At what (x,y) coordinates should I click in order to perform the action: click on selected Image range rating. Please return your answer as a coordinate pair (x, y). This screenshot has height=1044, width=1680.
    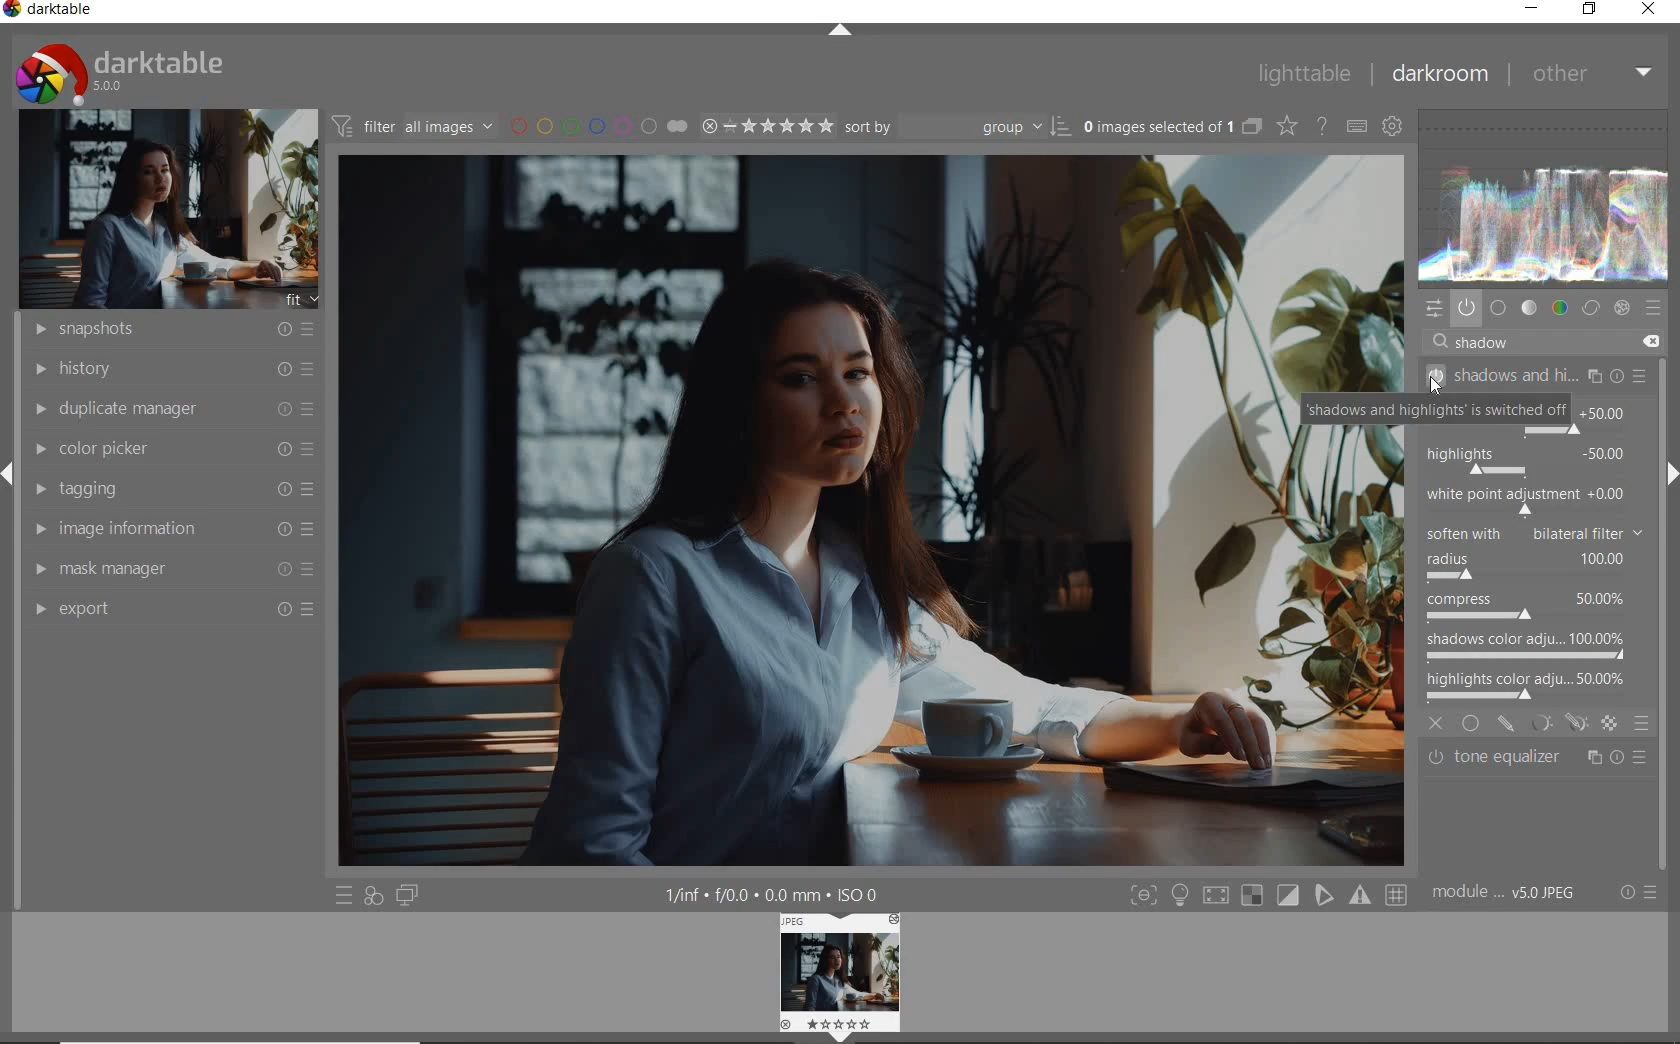
    Looking at the image, I should click on (768, 126).